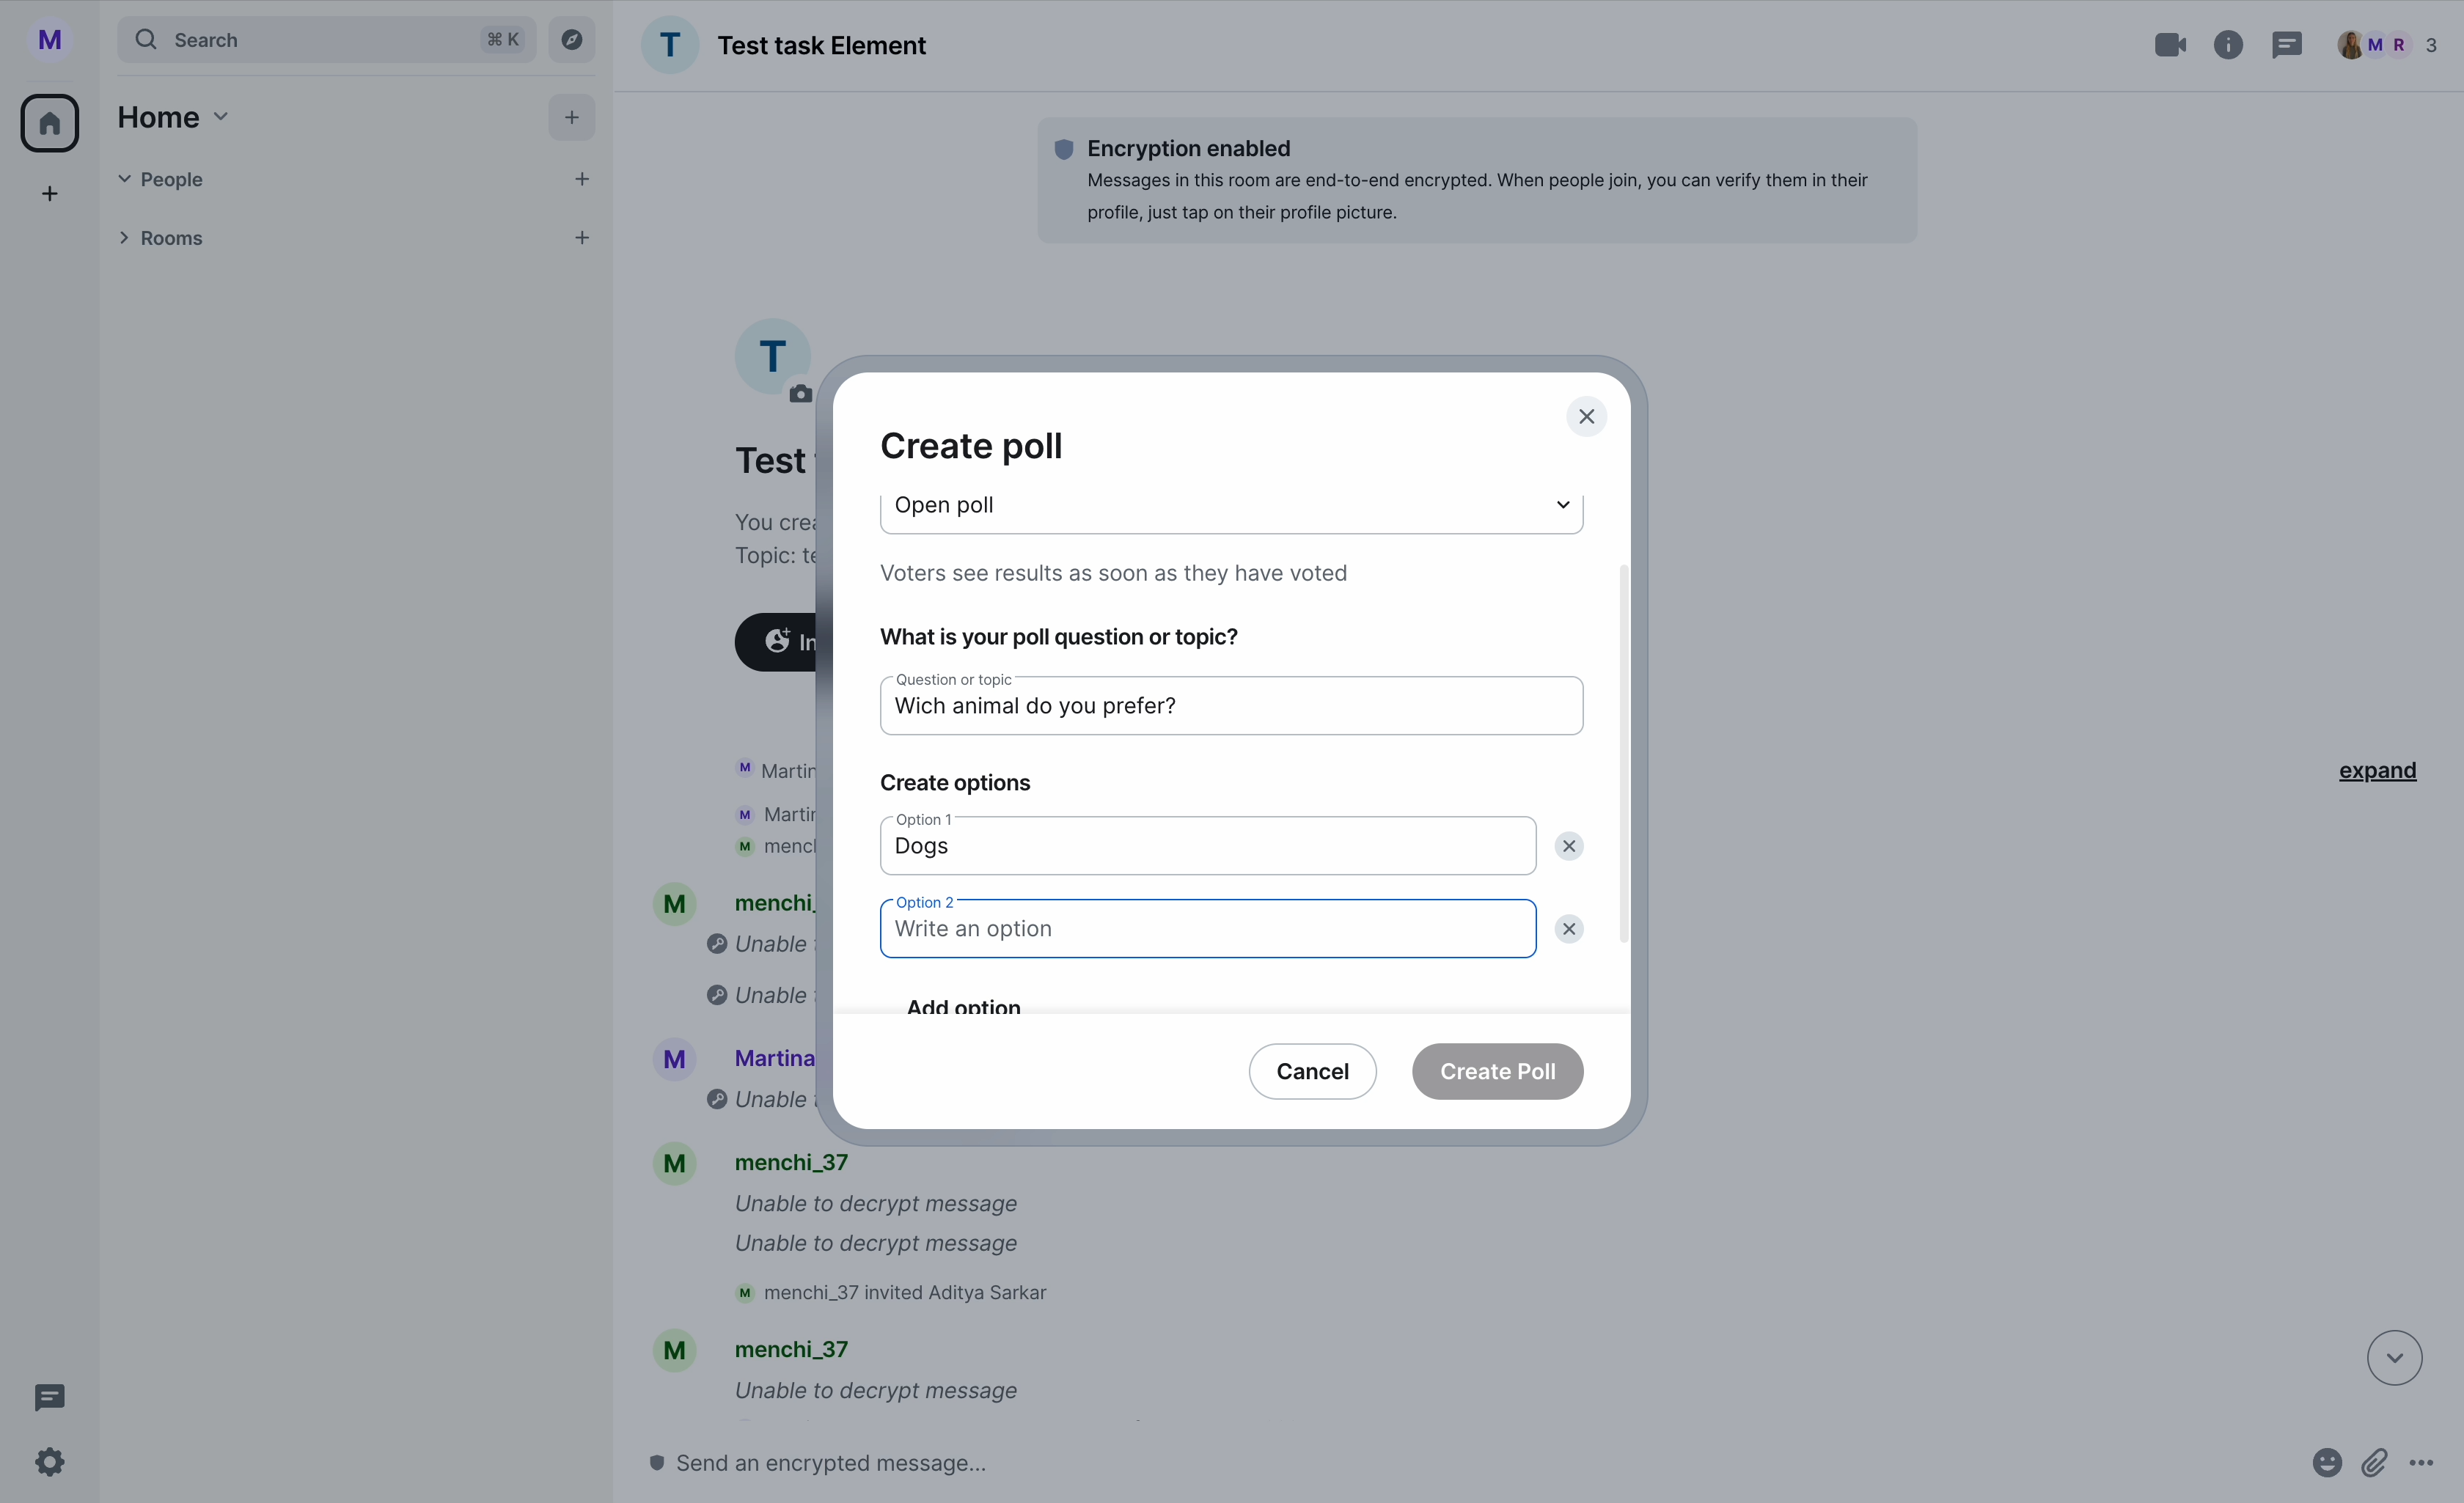 The width and height of the screenshot is (2464, 1503). I want to click on add option, so click(1209, 996).